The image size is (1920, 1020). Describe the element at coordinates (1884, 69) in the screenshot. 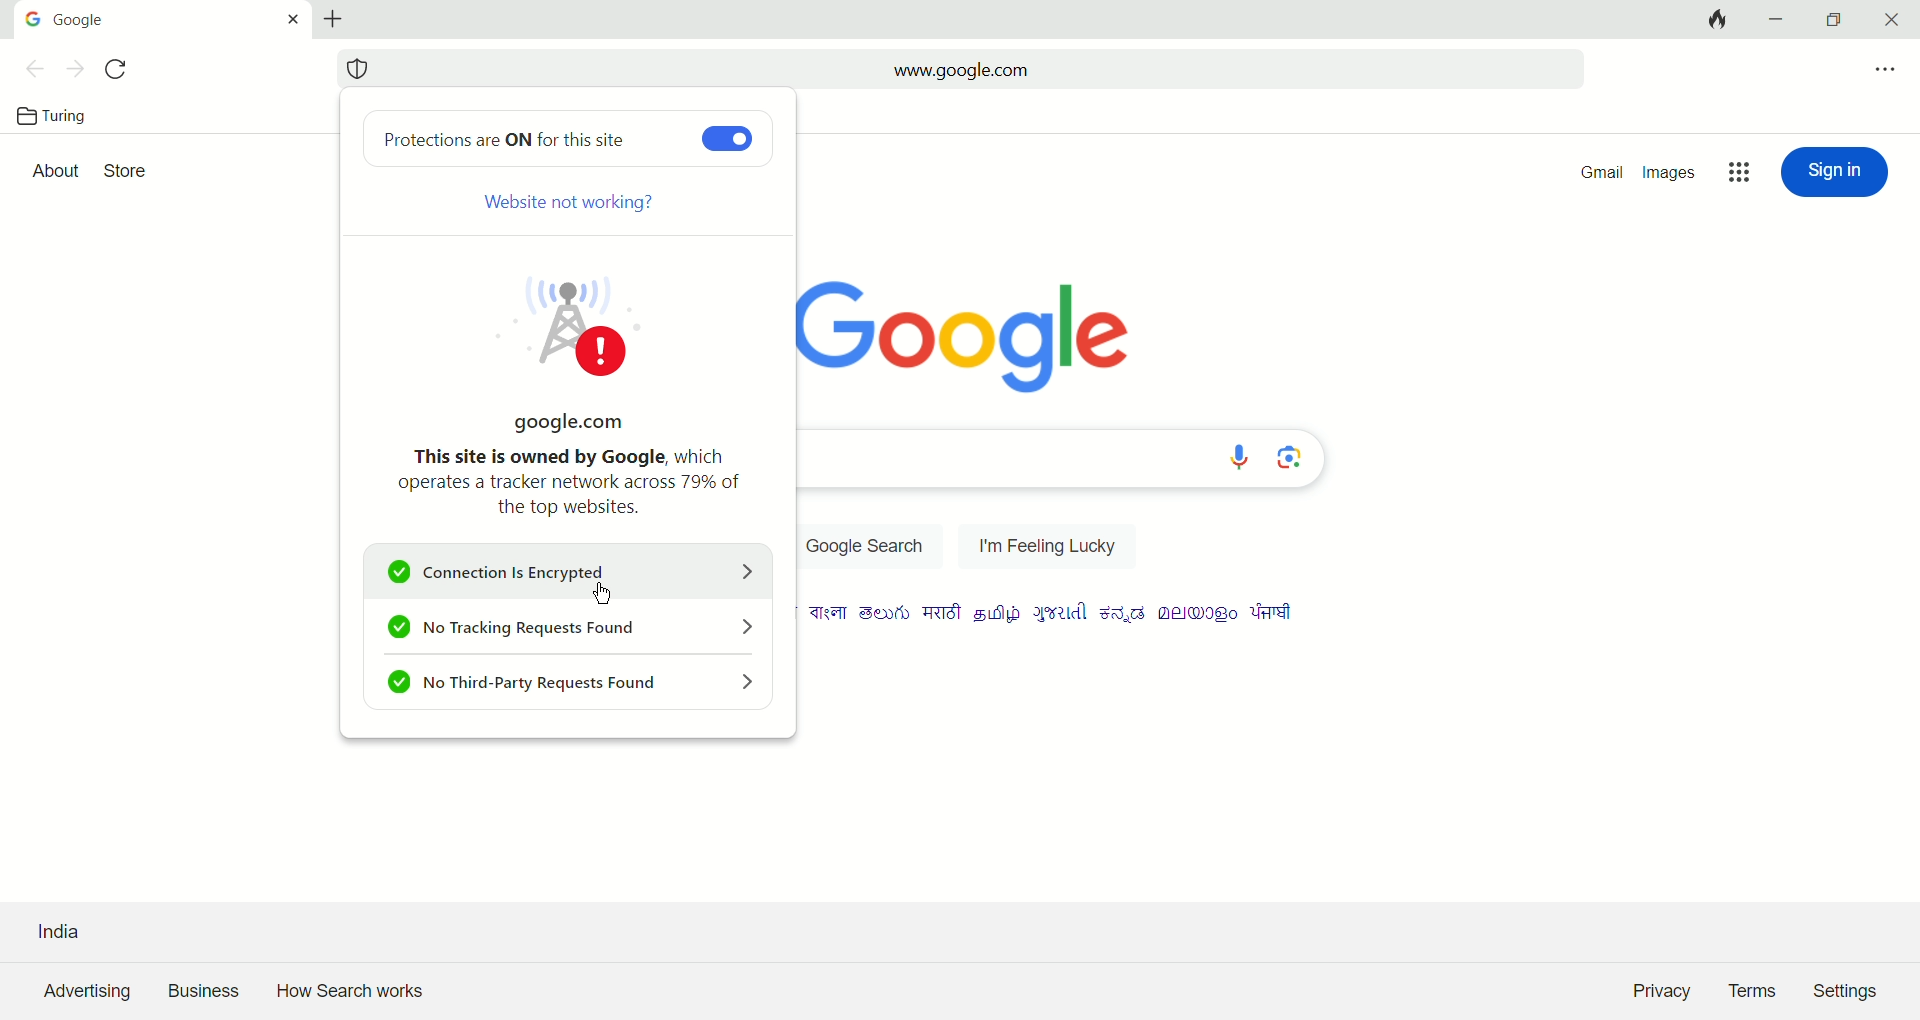

I see `options` at that location.